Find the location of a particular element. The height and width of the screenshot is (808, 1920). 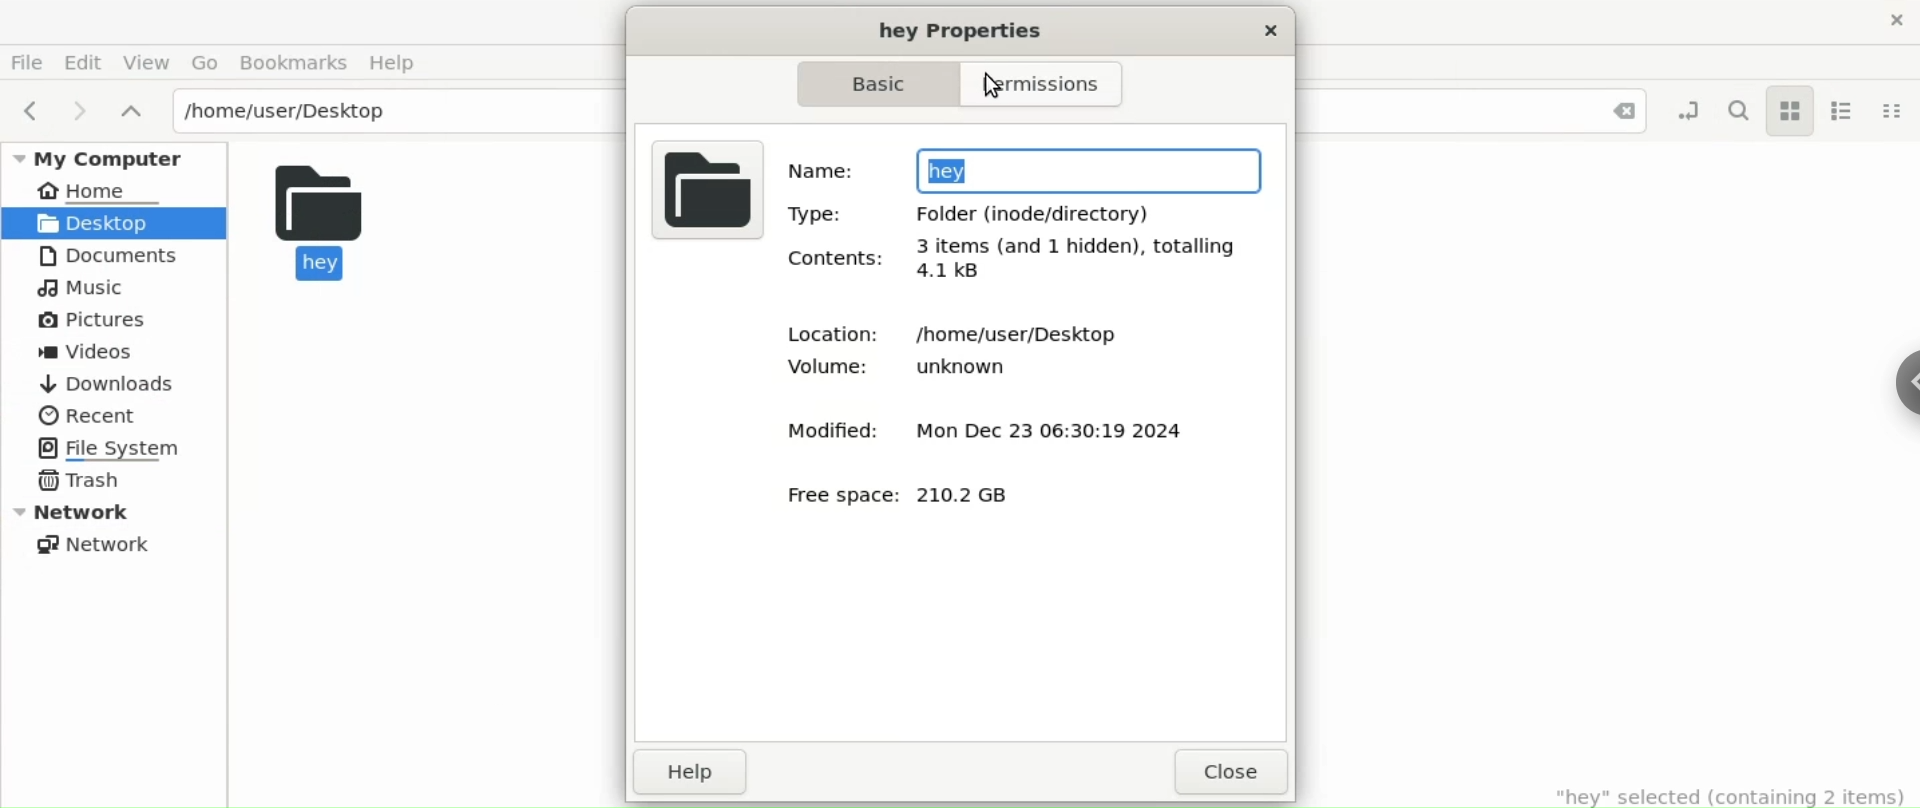

Home is located at coordinates (128, 188).